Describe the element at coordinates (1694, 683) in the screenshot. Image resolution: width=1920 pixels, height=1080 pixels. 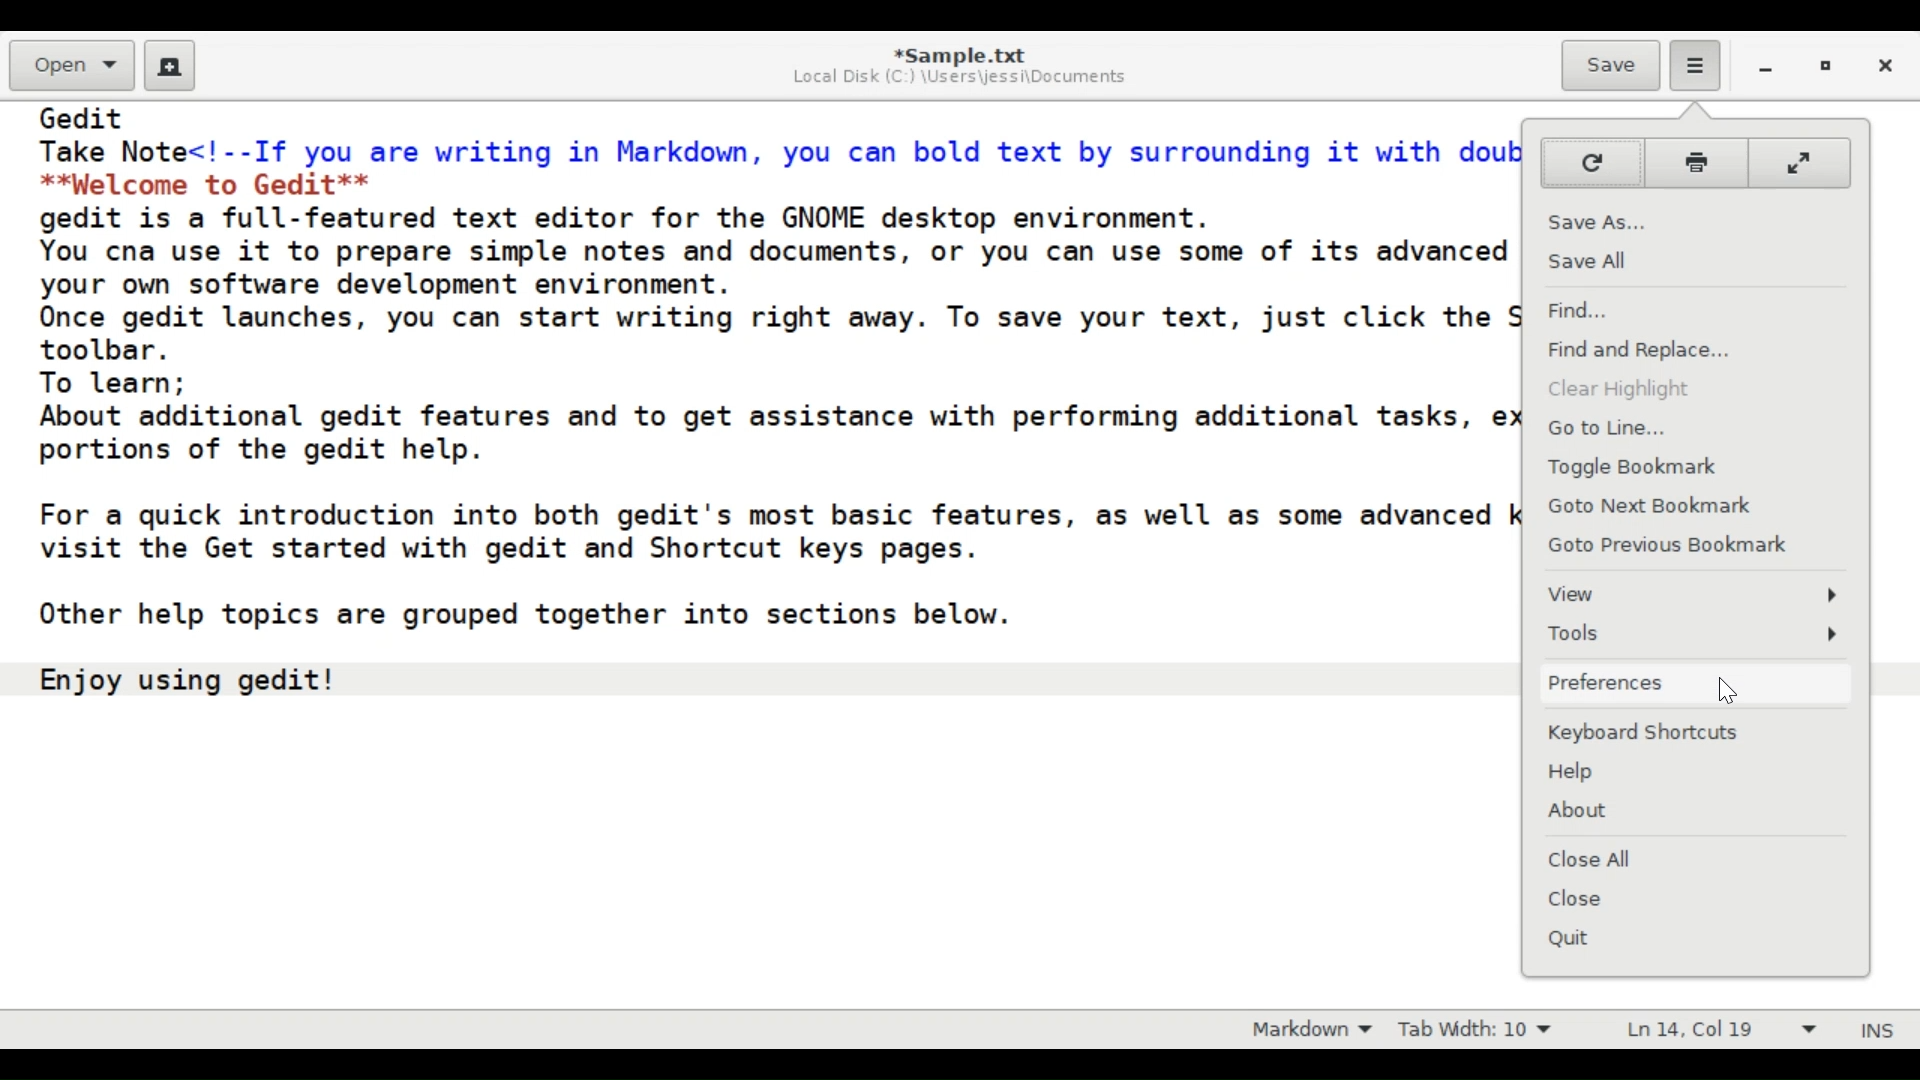
I see `Preferences` at that location.